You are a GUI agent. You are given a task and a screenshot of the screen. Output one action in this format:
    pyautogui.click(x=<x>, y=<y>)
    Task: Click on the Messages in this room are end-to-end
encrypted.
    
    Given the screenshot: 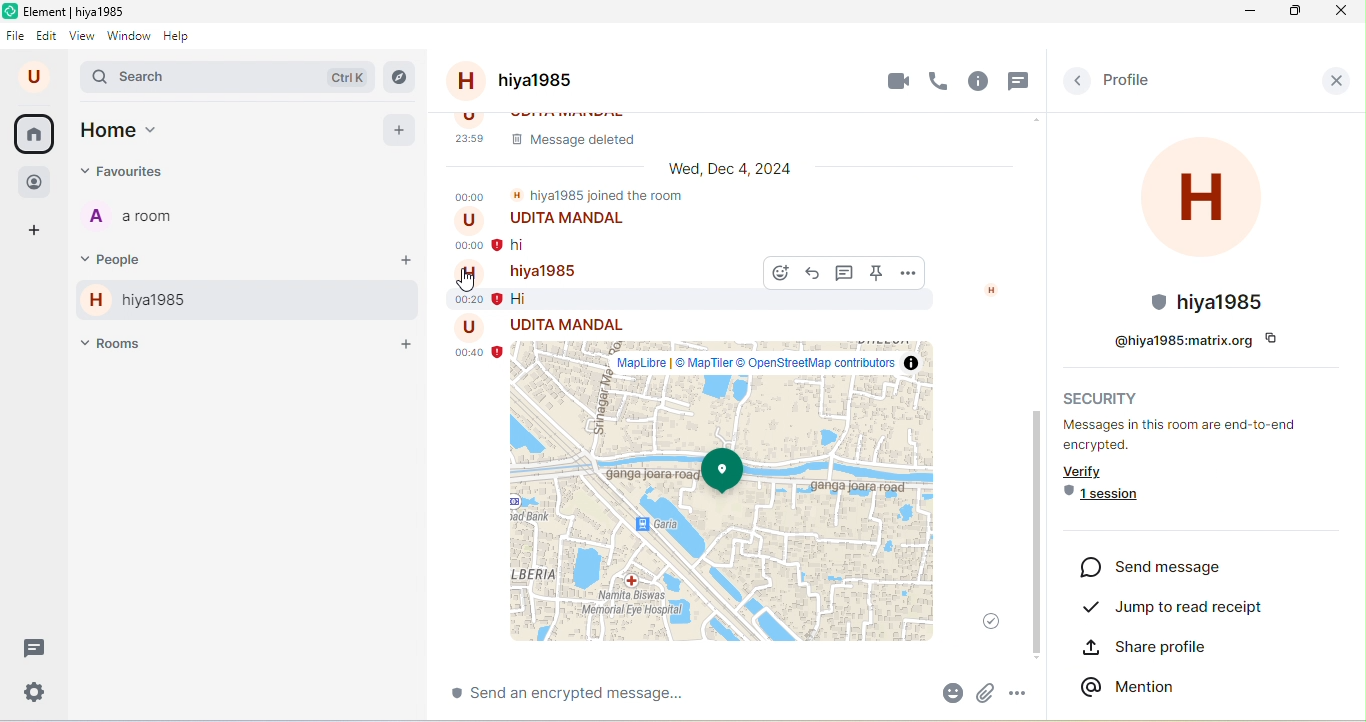 What is the action you would take?
    pyautogui.click(x=1182, y=435)
    